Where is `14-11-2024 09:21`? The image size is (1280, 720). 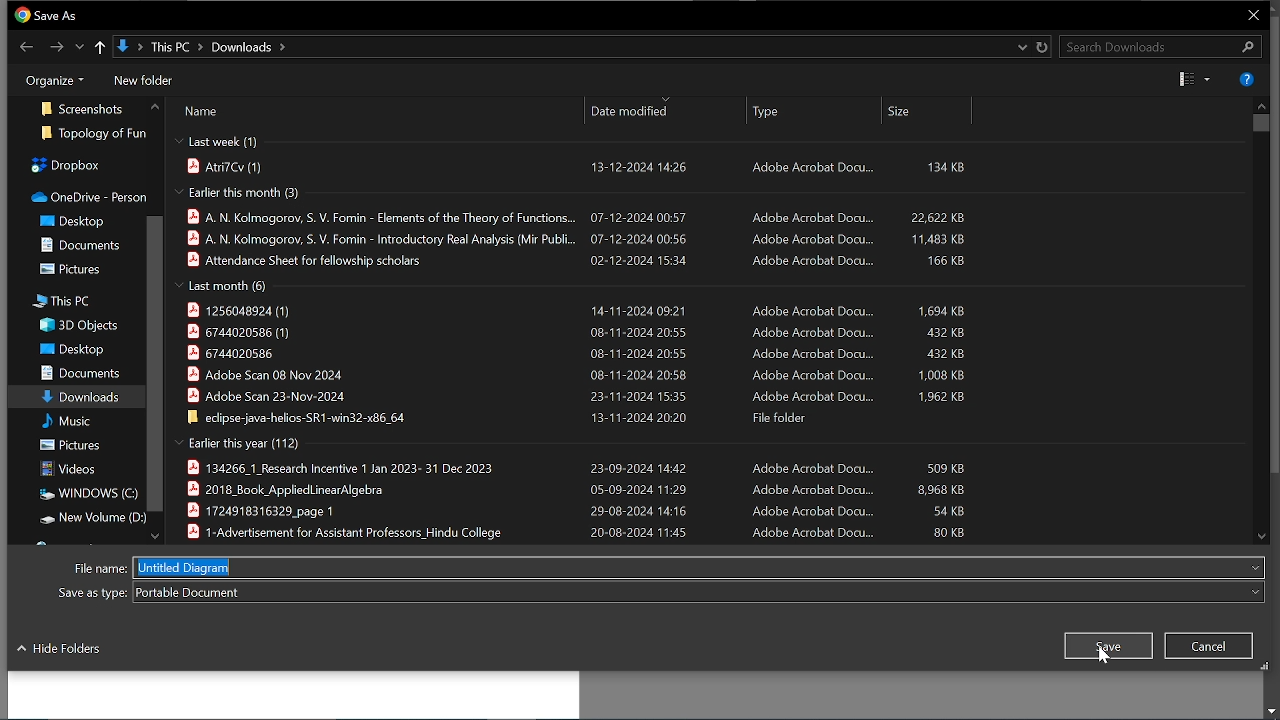 14-11-2024 09:21 is located at coordinates (636, 311).